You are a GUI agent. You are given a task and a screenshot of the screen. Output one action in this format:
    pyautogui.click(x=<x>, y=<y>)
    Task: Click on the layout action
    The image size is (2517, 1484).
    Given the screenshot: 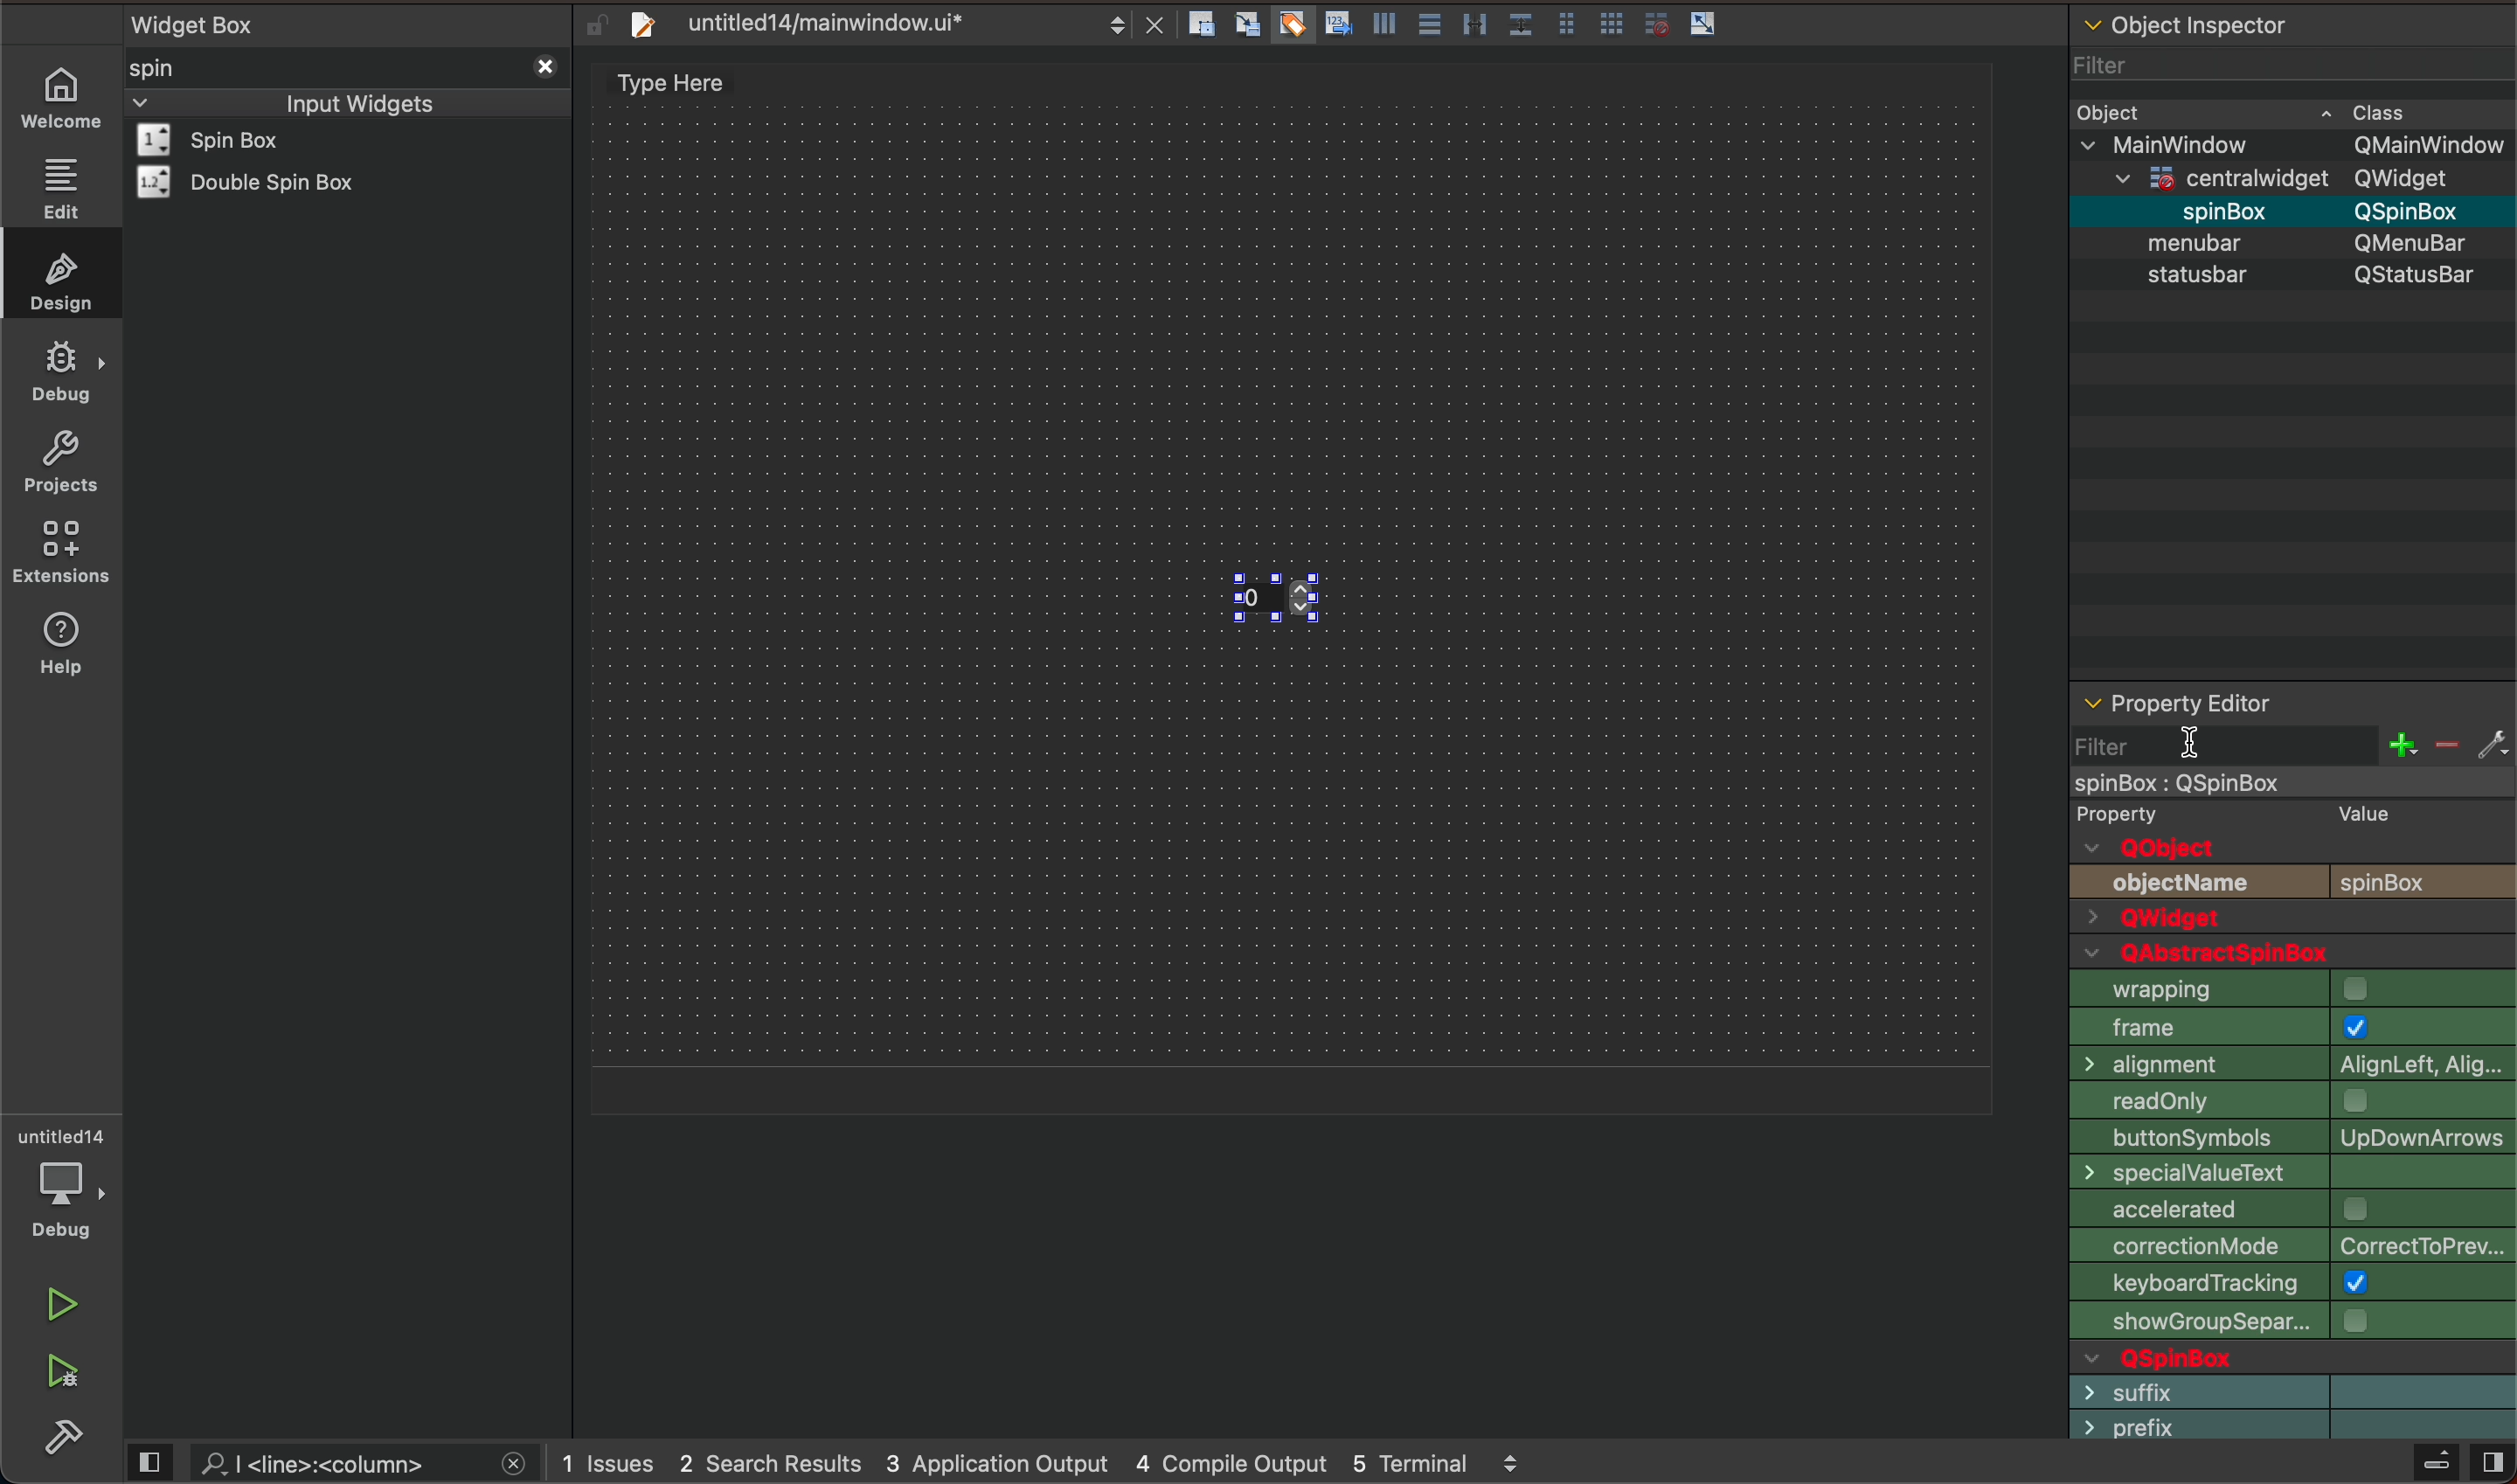 What is the action you would take?
    pyautogui.click(x=1460, y=20)
    